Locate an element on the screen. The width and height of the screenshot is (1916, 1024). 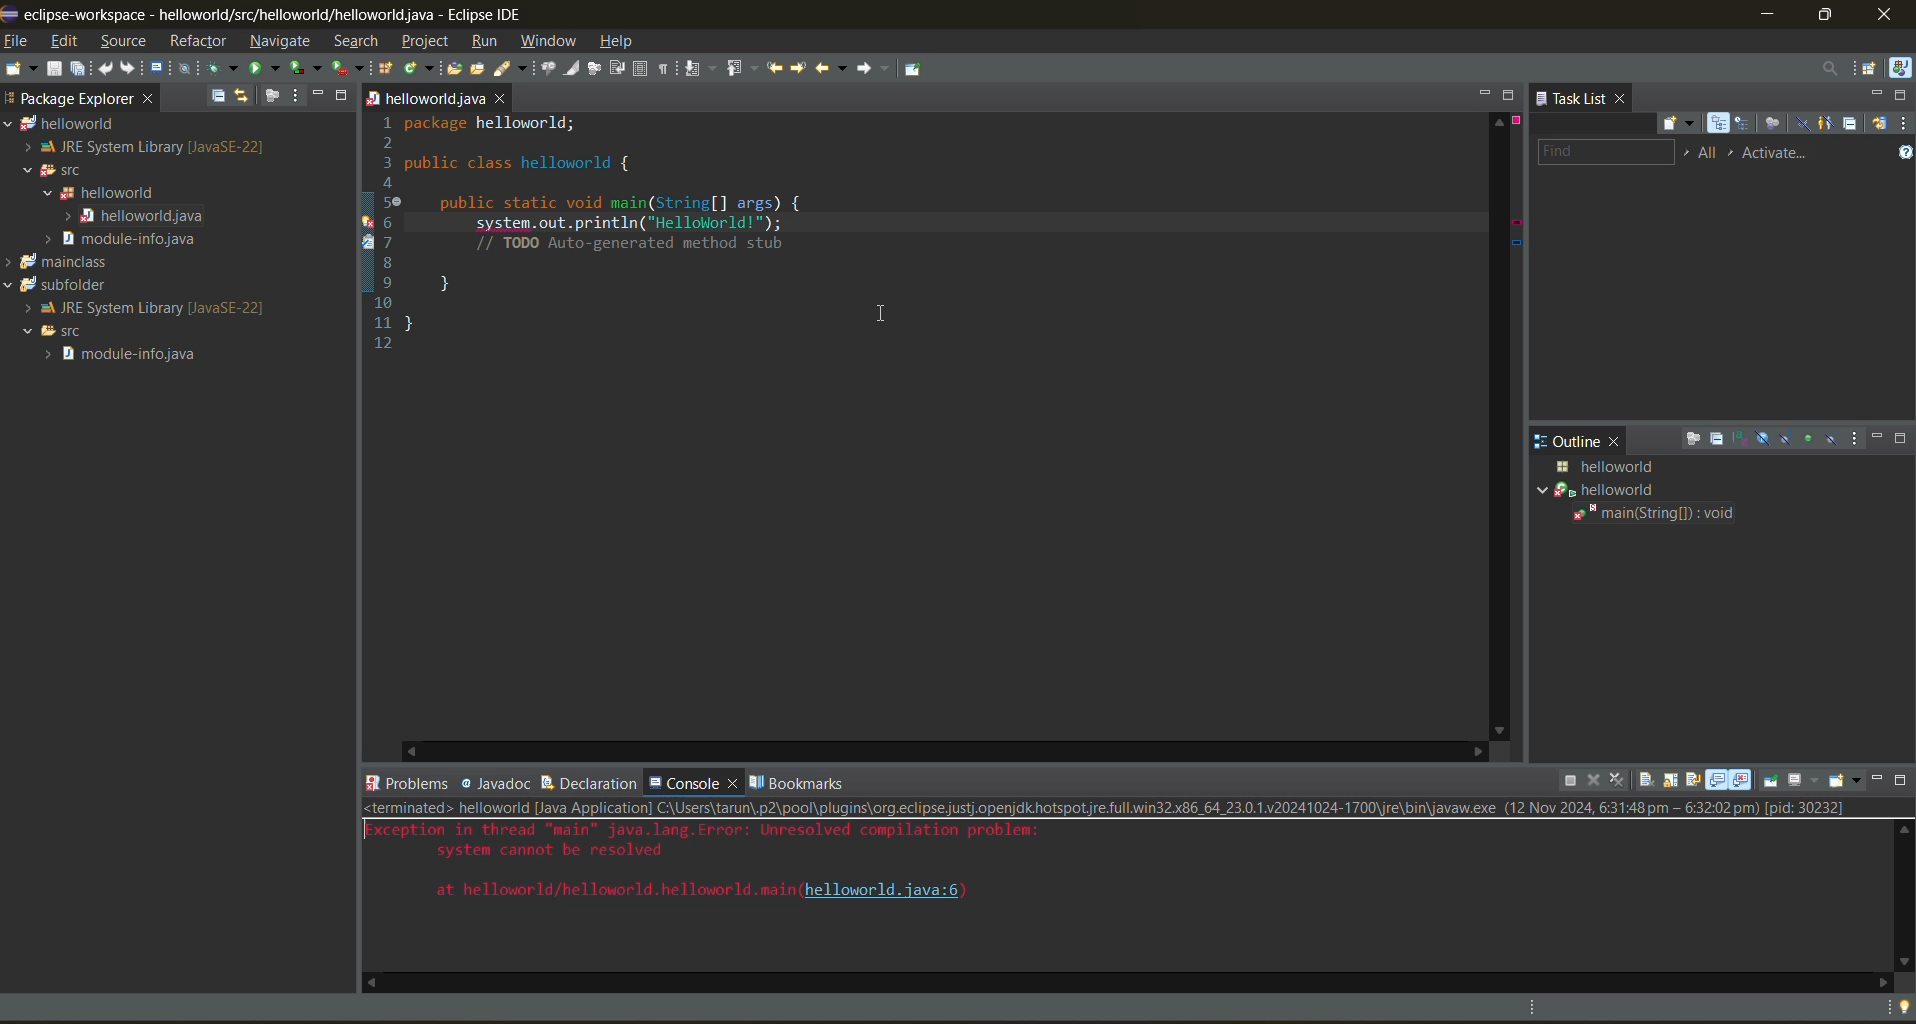
view menu is located at coordinates (298, 94).